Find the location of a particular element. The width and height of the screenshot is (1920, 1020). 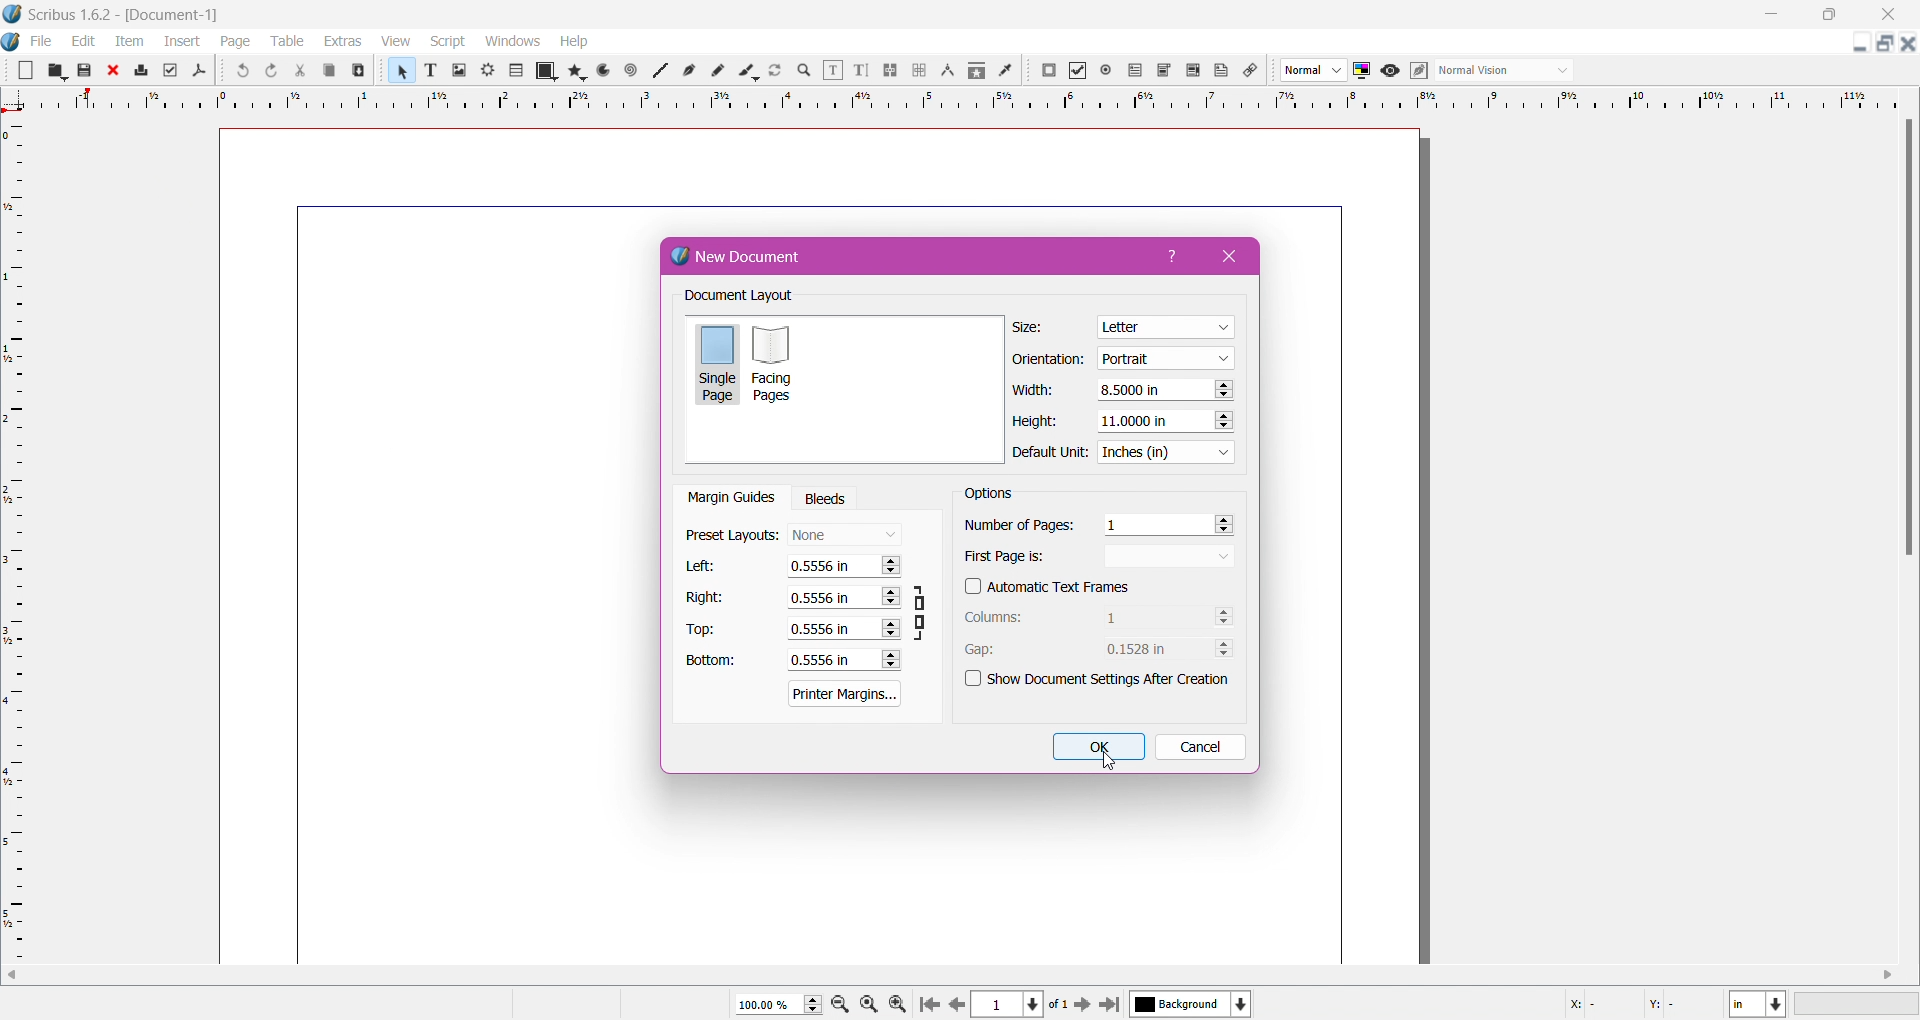

icon is located at coordinates (885, 72).